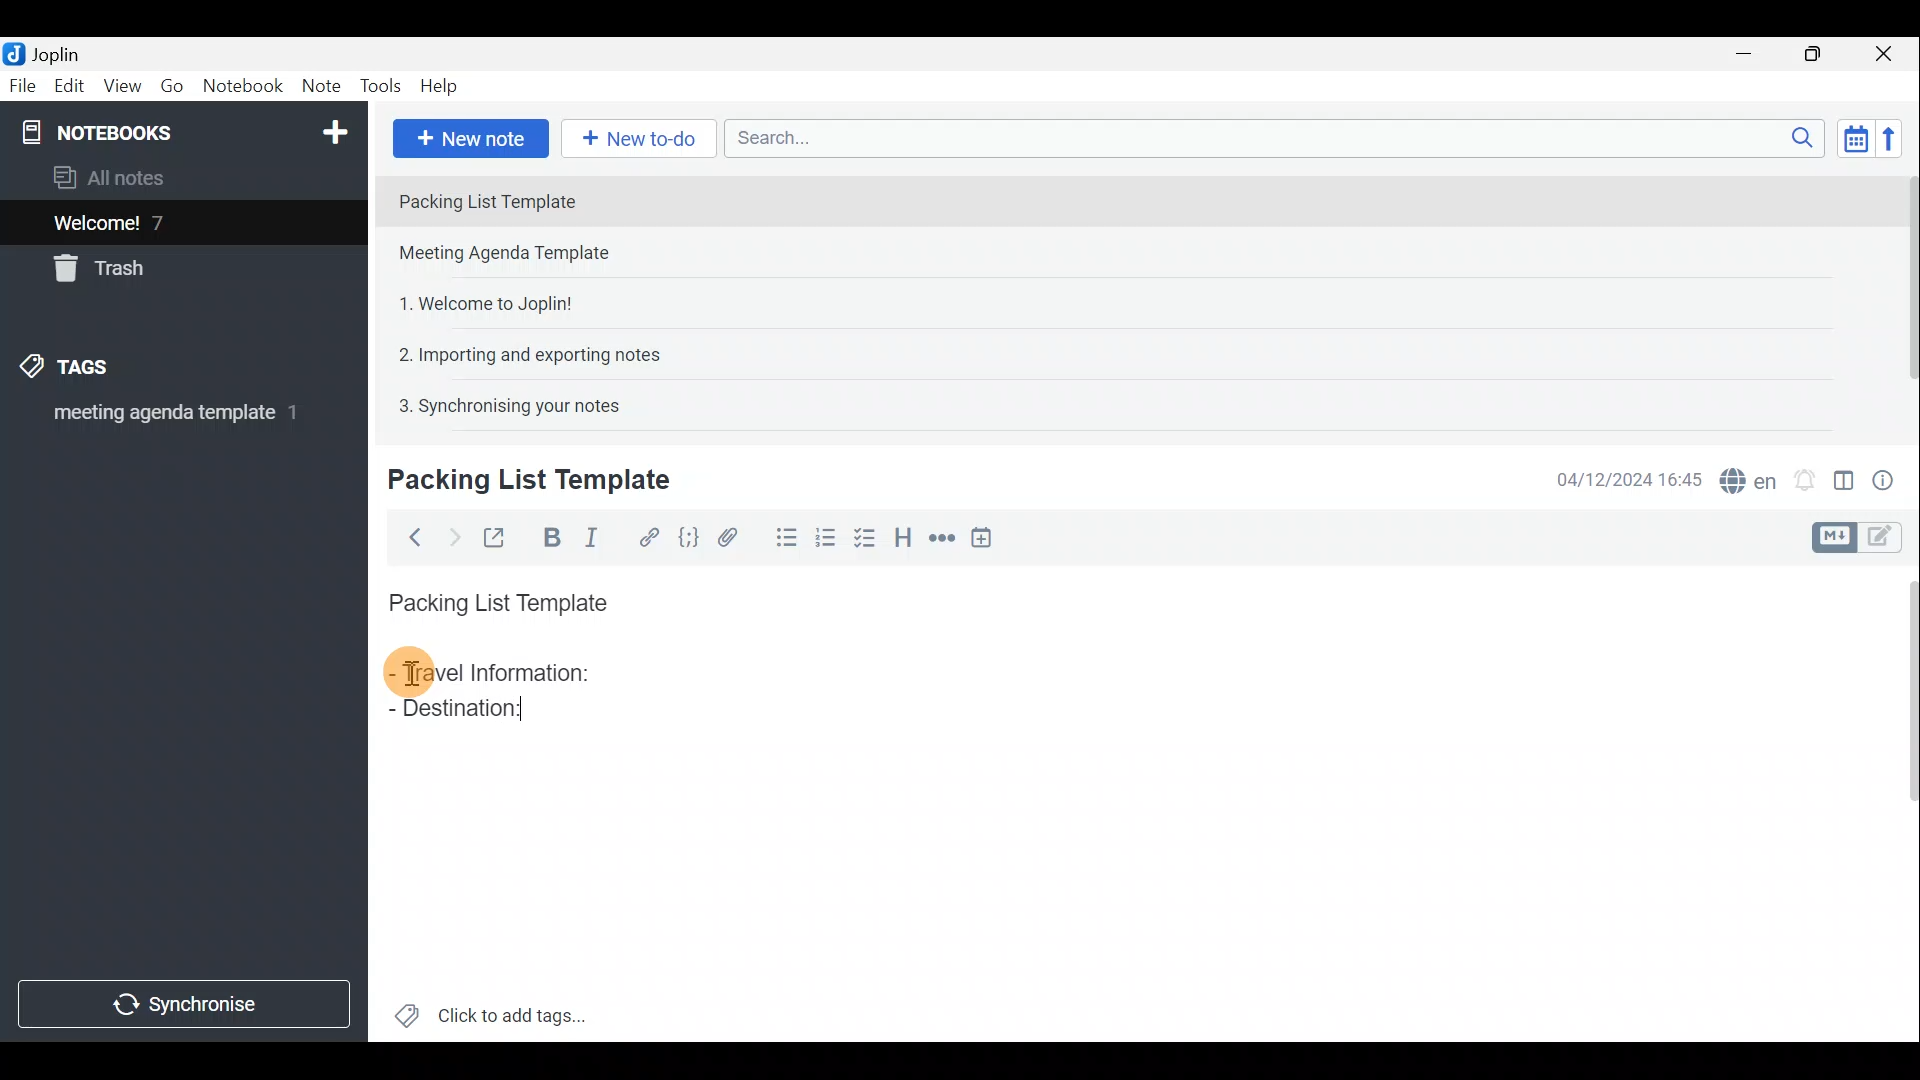  Describe the element at coordinates (469, 136) in the screenshot. I see `New note` at that location.